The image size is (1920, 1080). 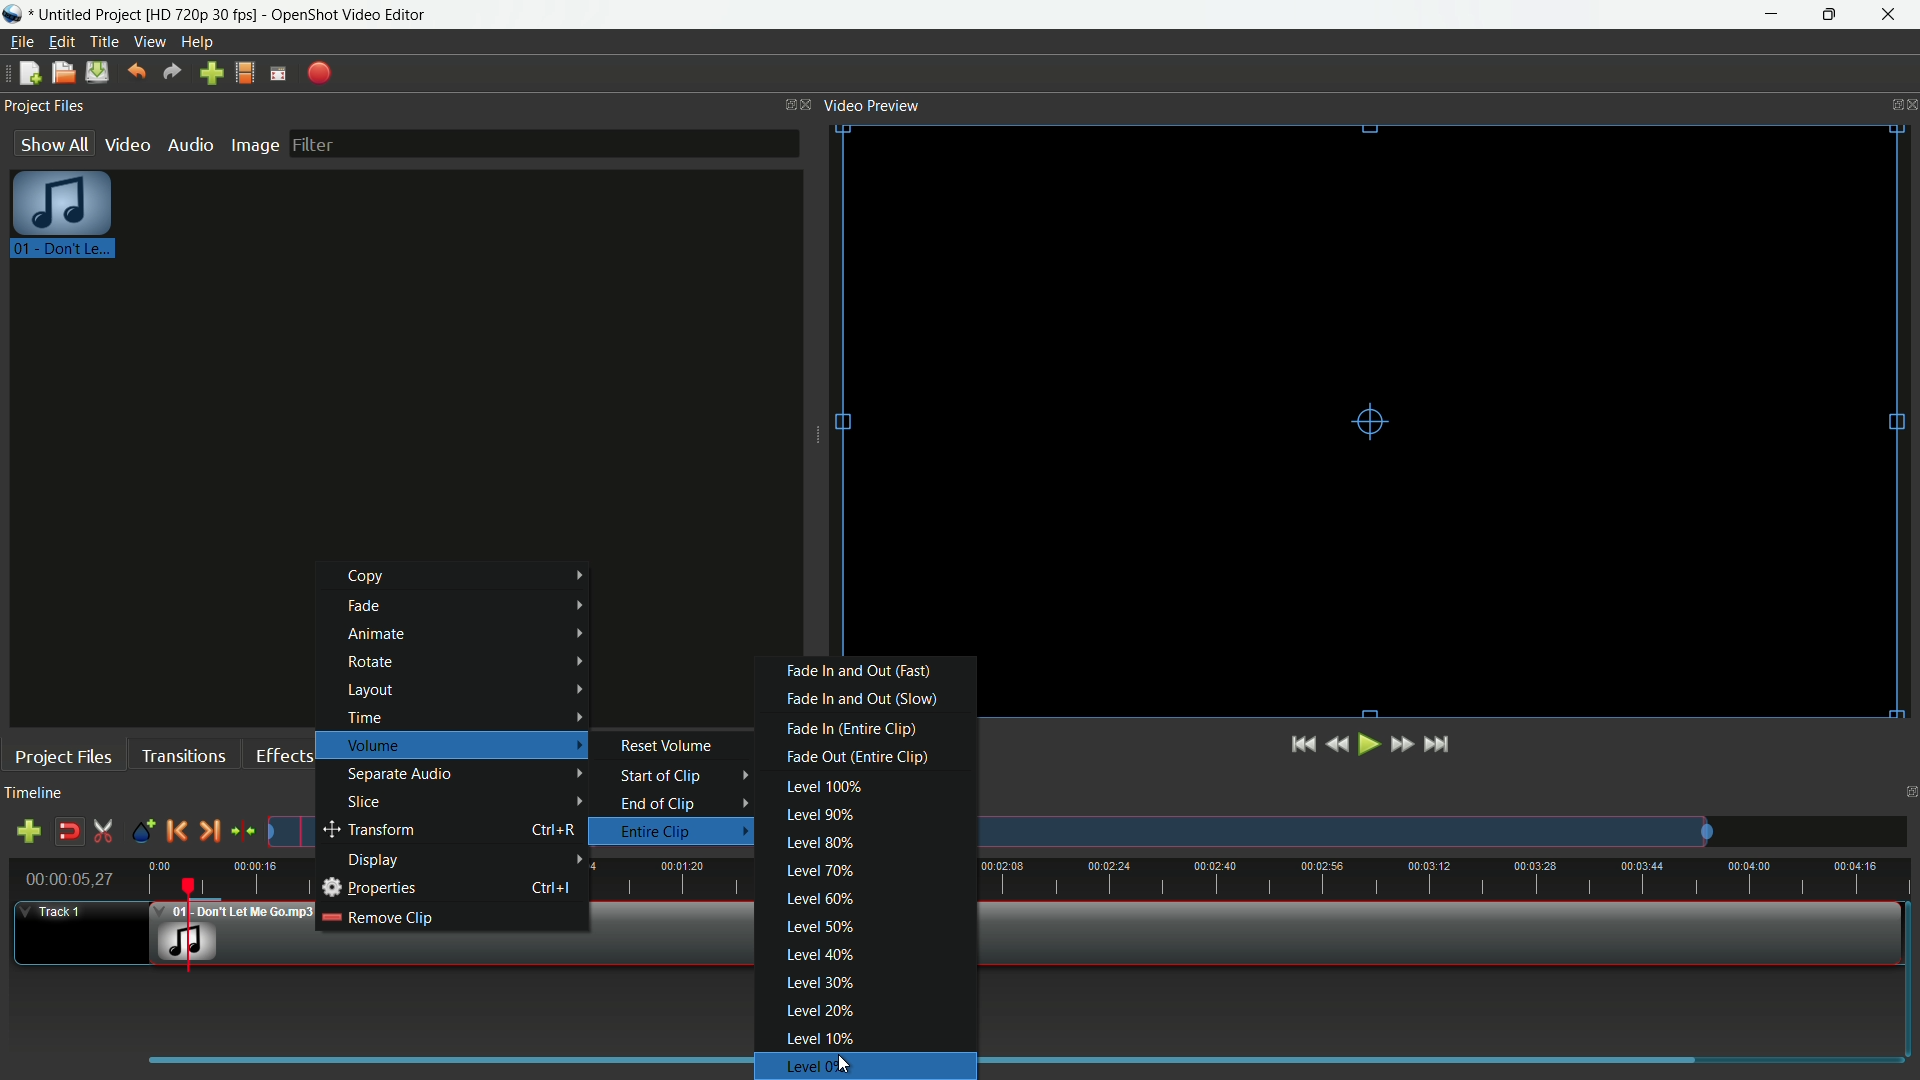 I want to click on current time, so click(x=69, y=879).